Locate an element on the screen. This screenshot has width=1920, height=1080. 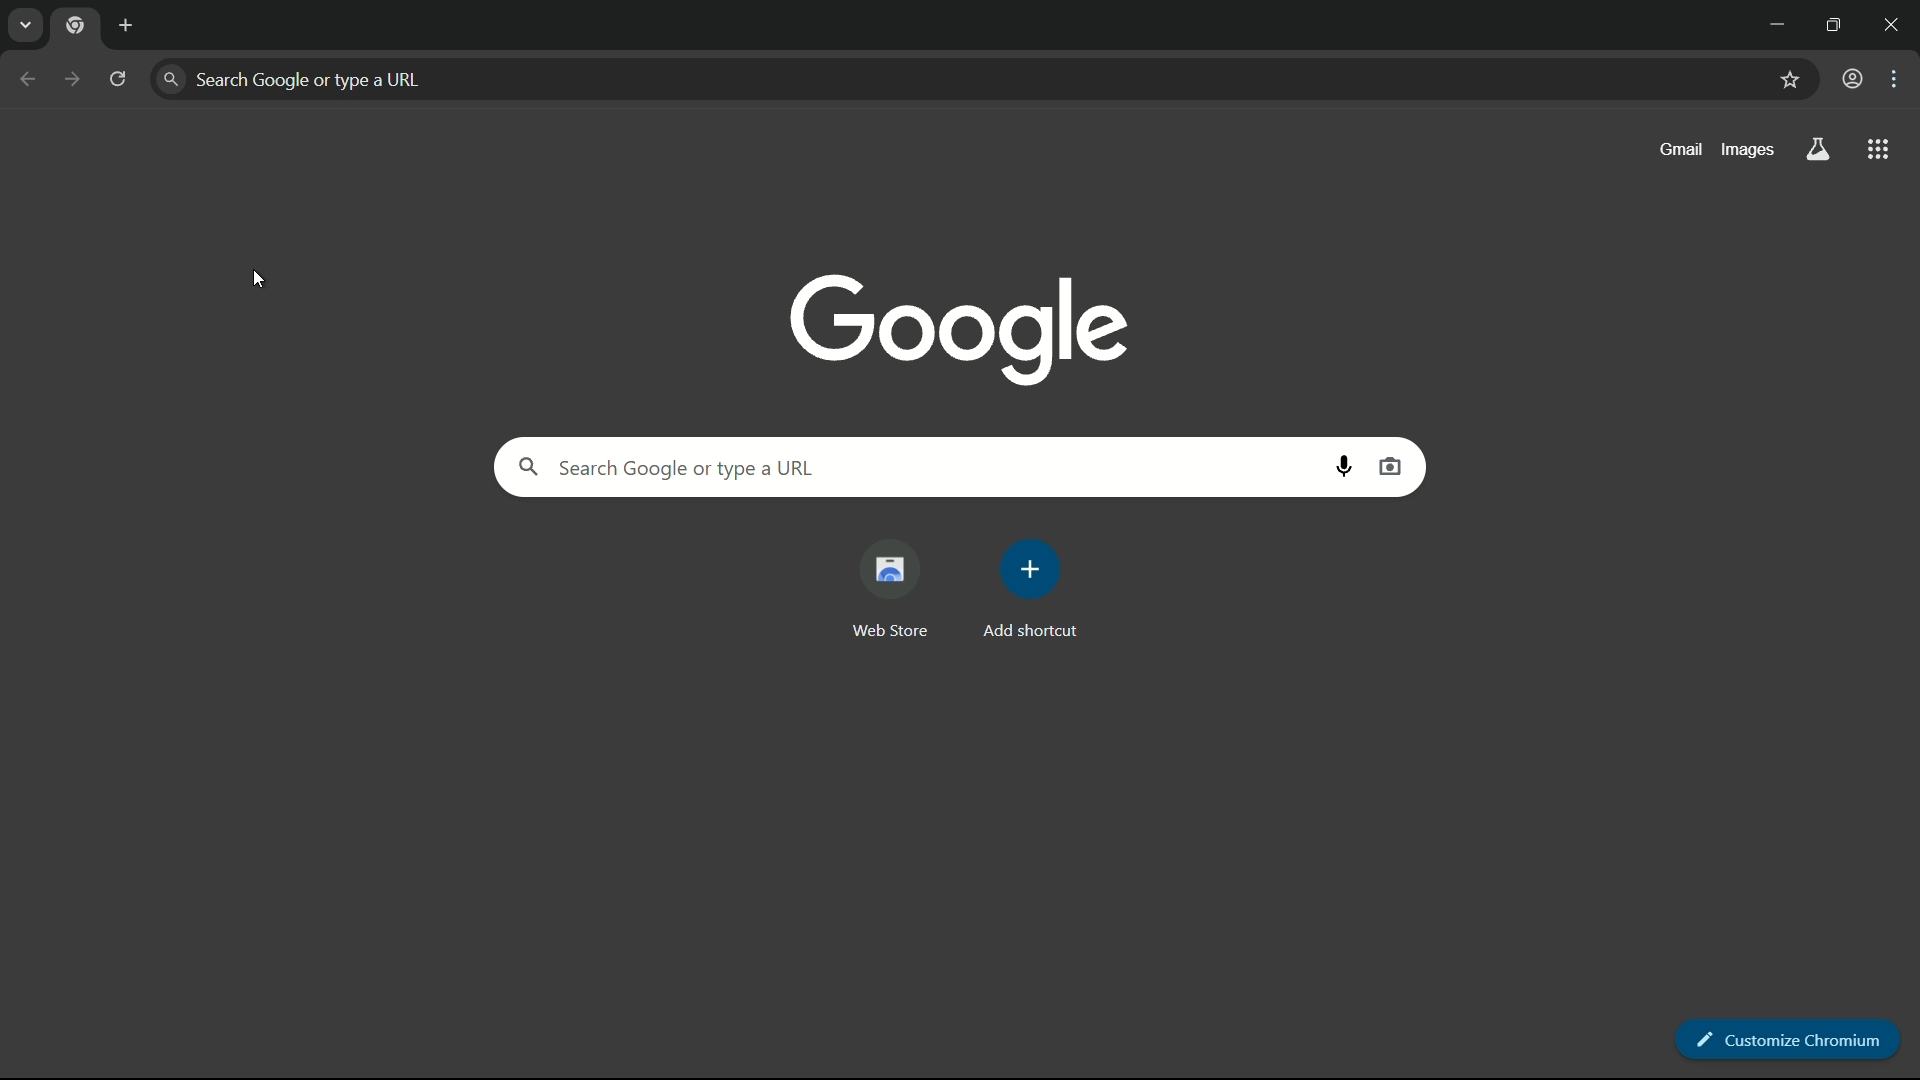
search by image is located at coordinates (1390, 467).